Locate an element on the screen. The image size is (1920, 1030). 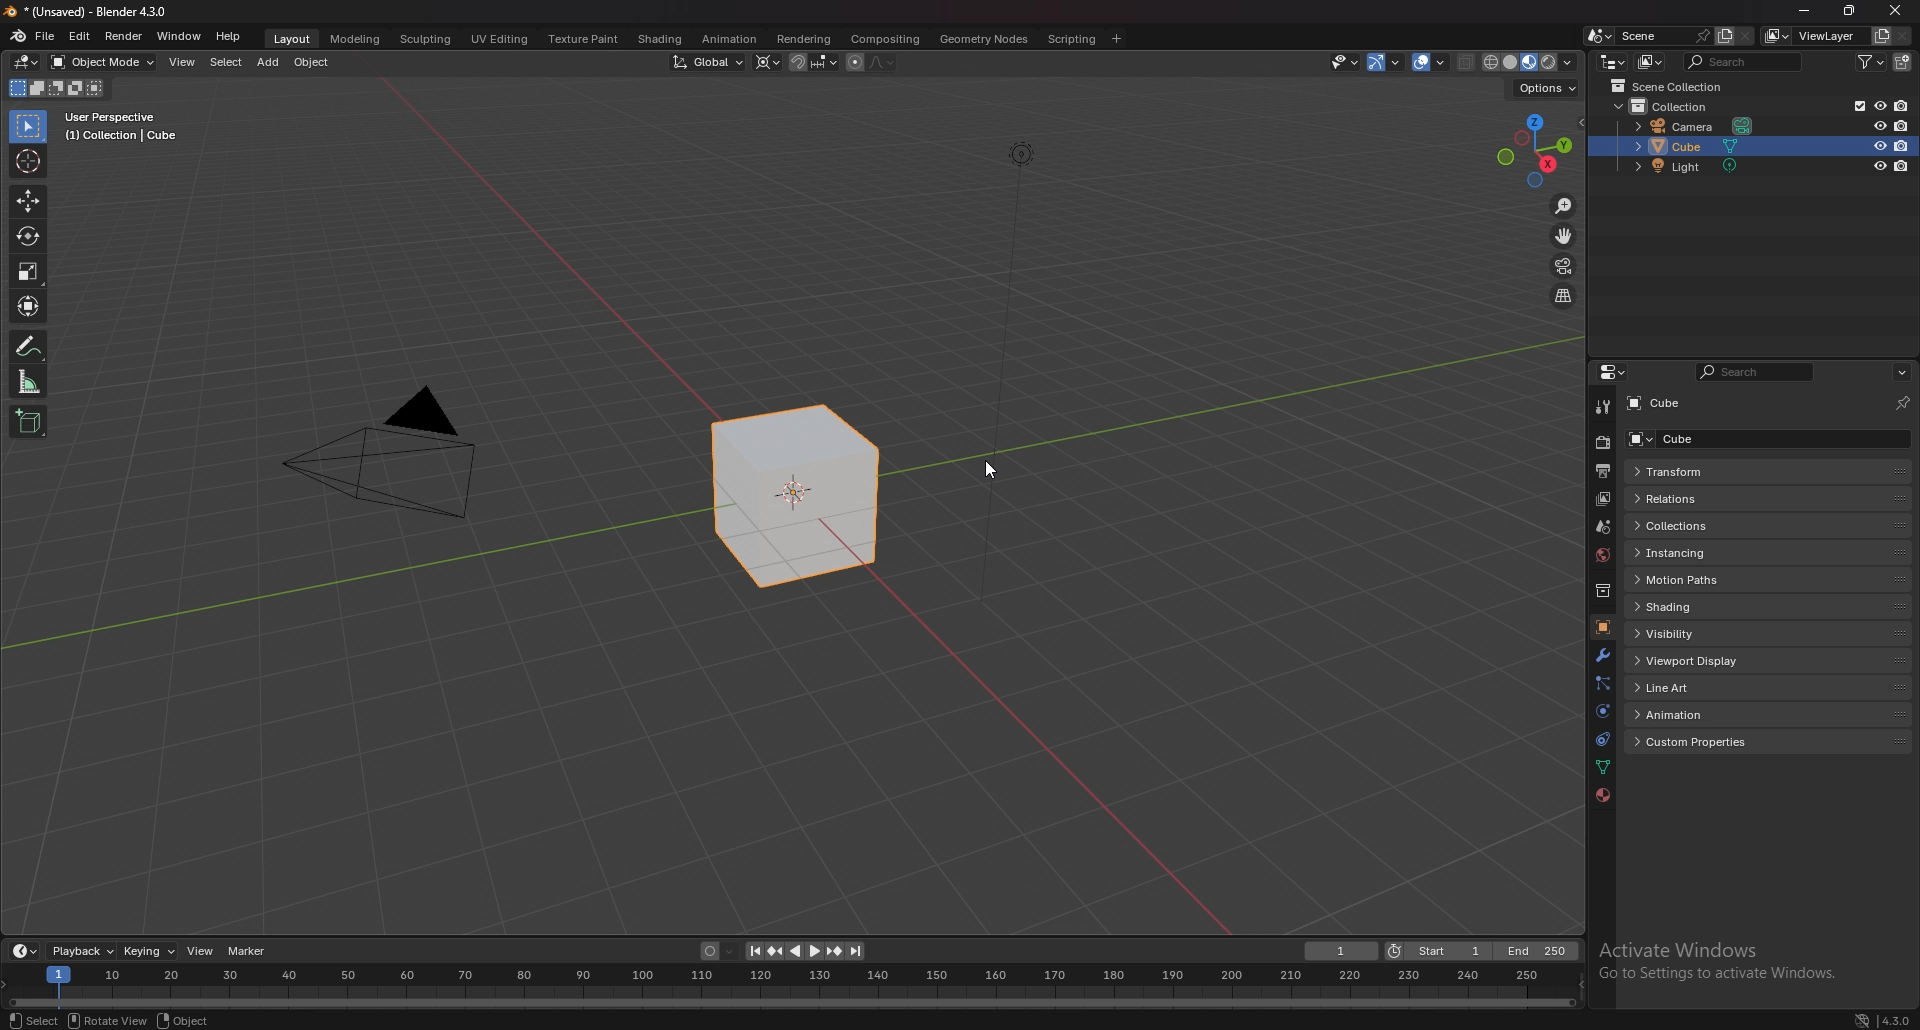
physics is located at coordinates (1600, 712).